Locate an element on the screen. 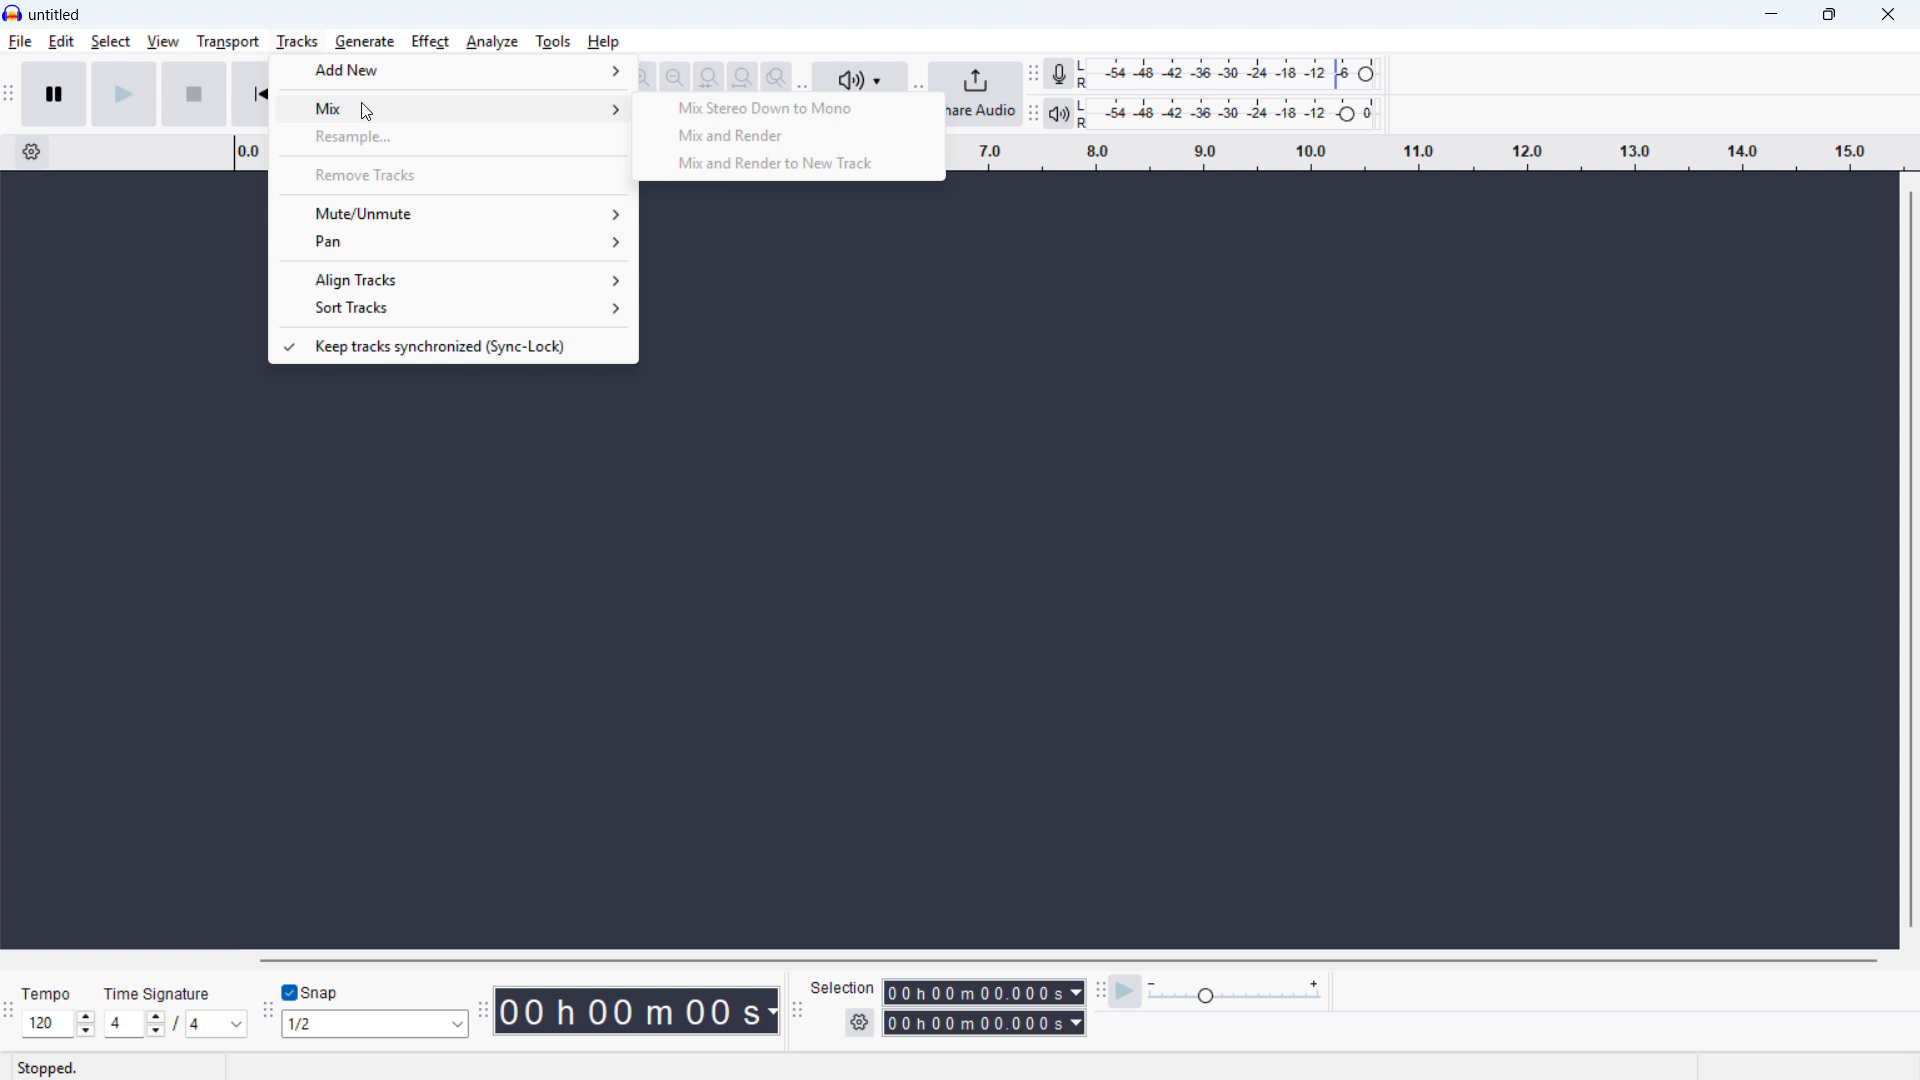  audio setup is located at coordinates (866, 76).